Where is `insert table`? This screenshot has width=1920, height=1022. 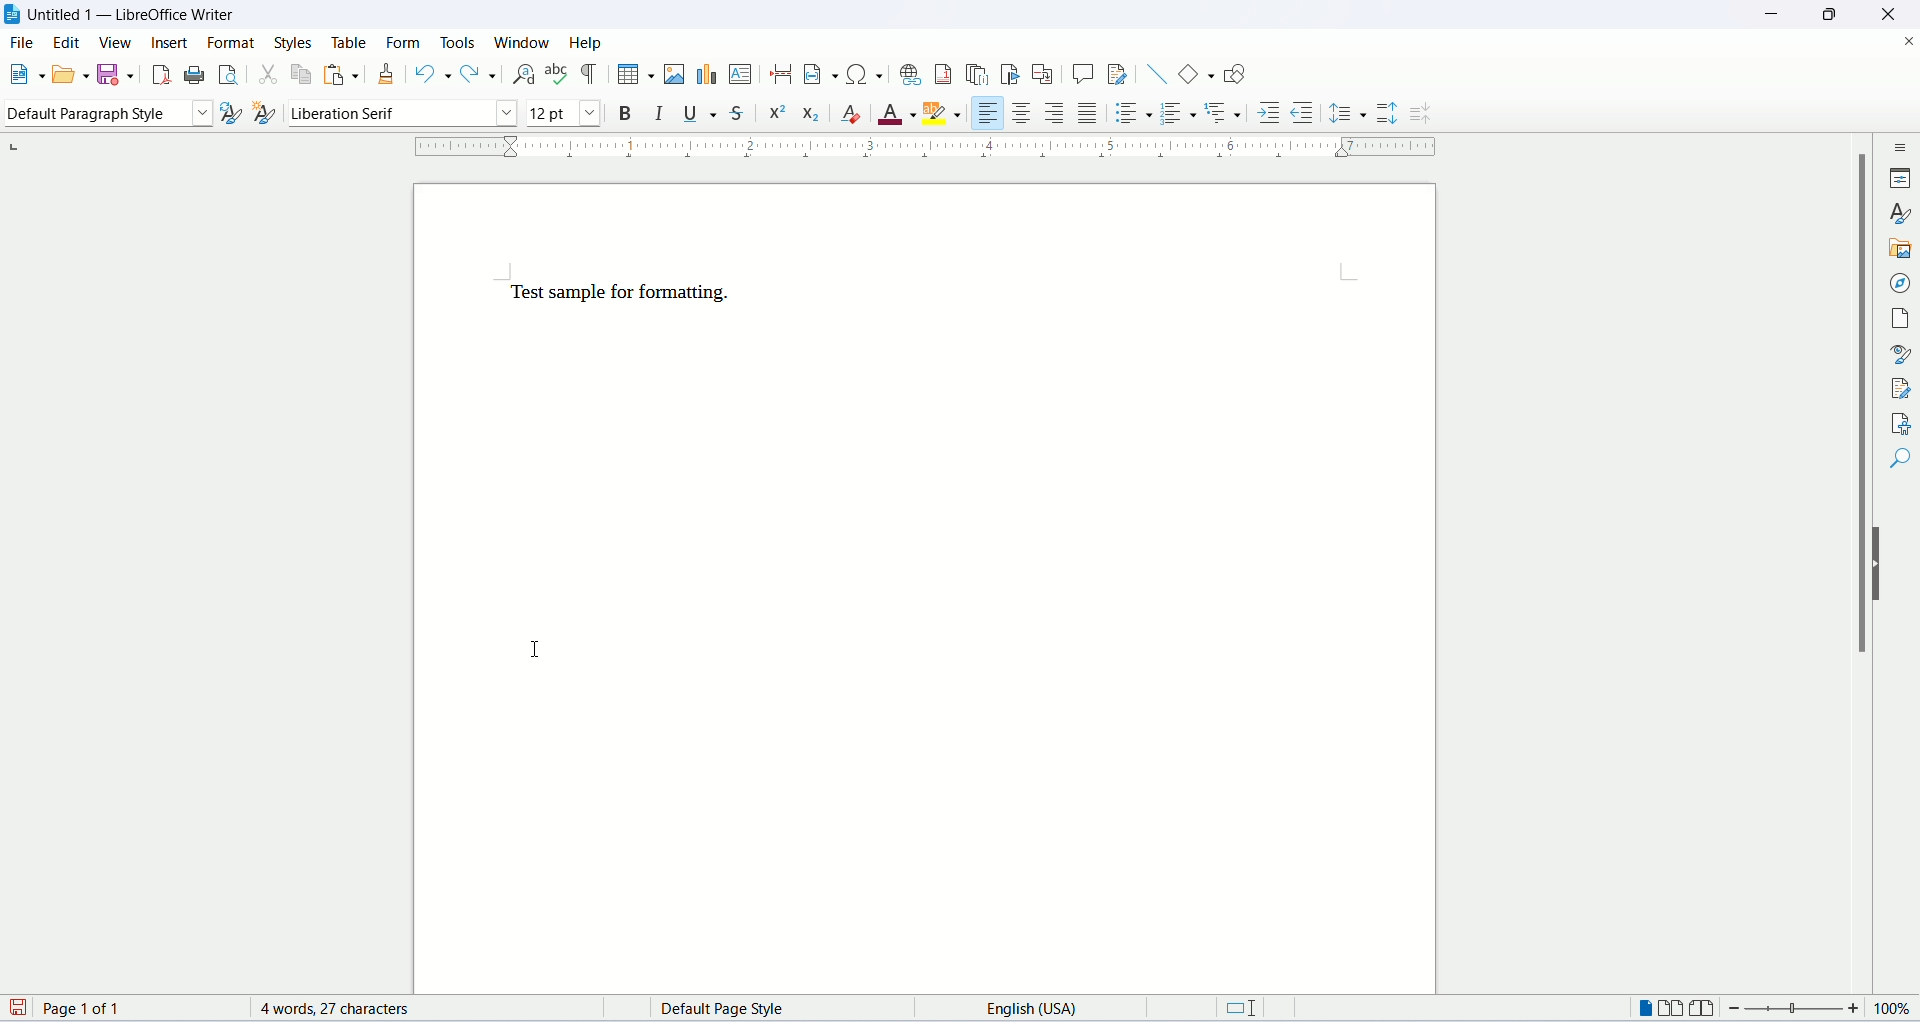
insert table is located at coordinates (633, 72).